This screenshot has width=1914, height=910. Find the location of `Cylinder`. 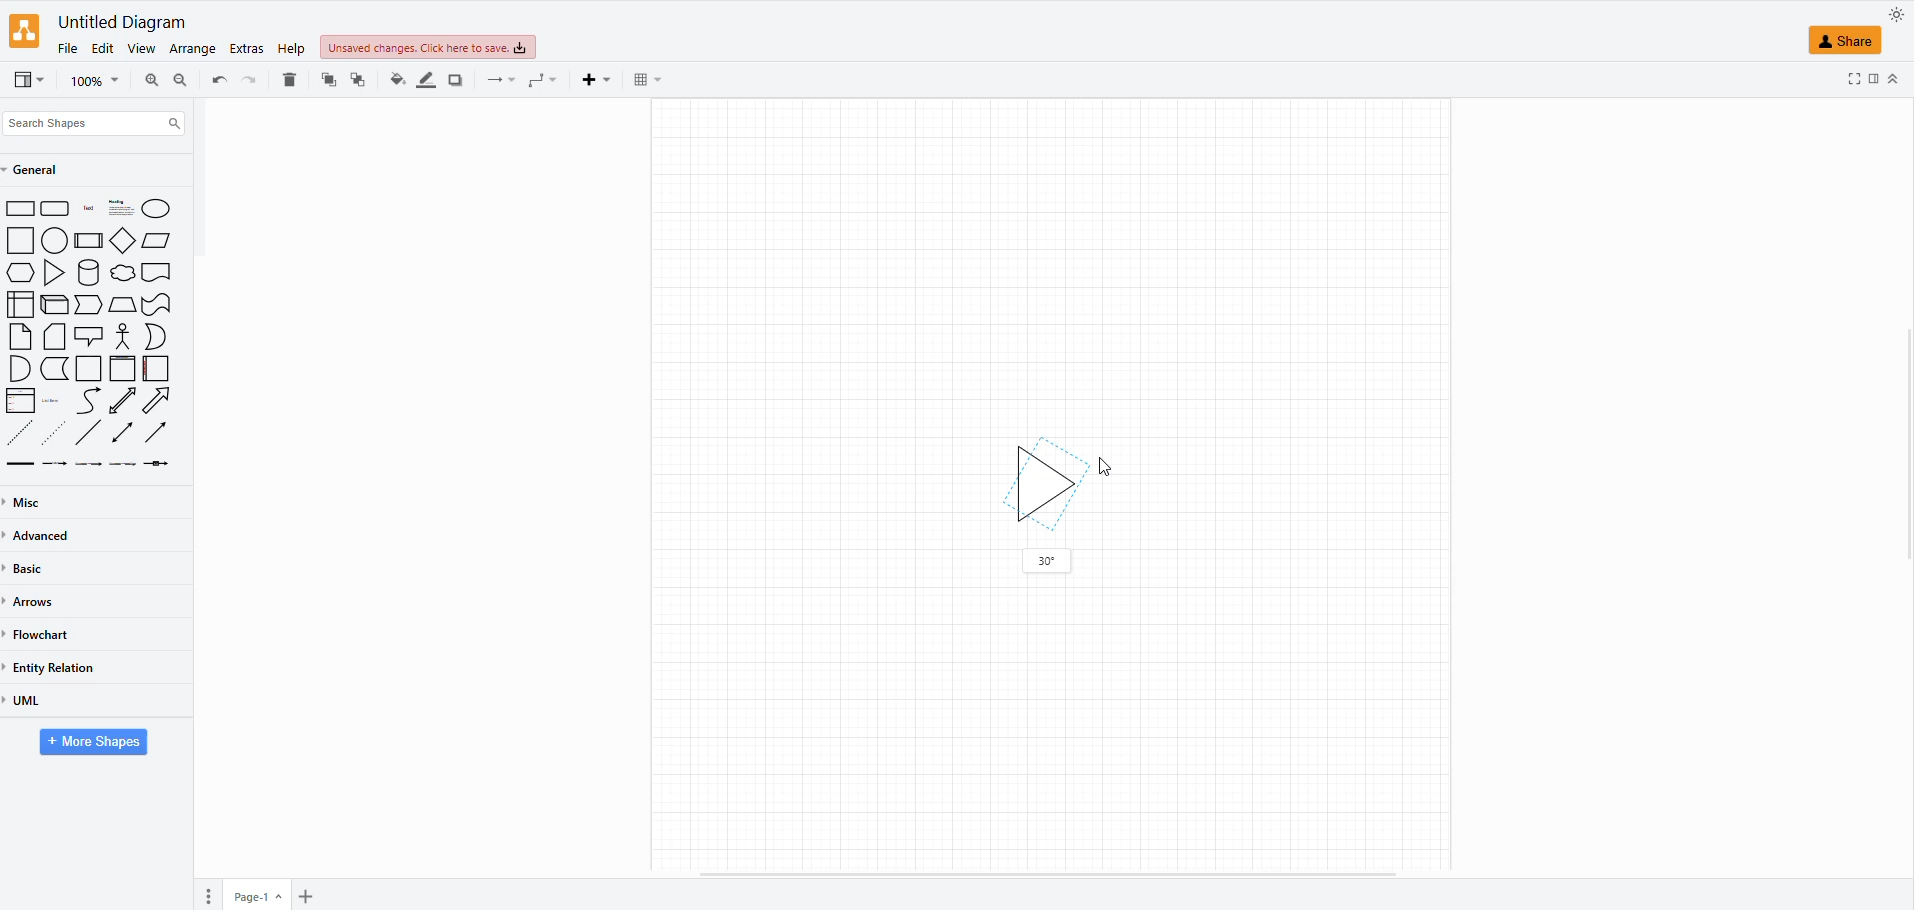

Cylinder is located at coordinates (90, 272).